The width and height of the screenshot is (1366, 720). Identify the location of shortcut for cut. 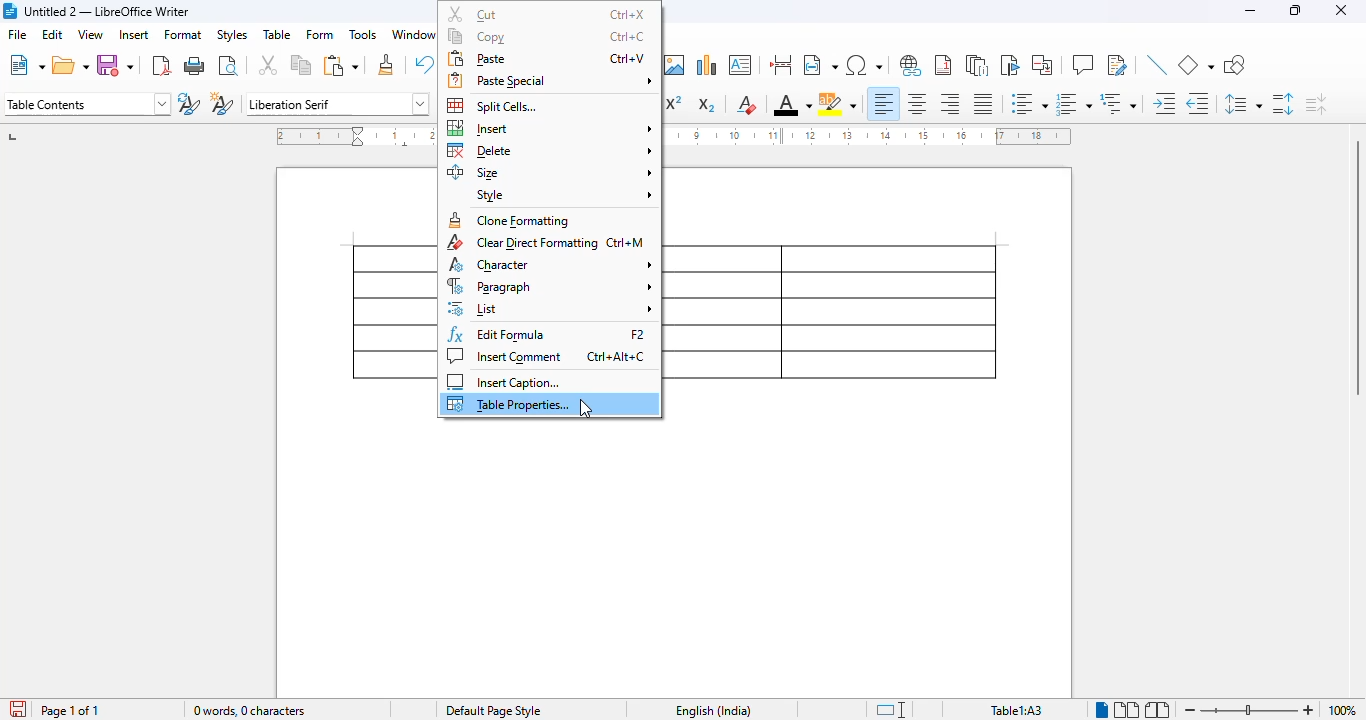
(629, 14).